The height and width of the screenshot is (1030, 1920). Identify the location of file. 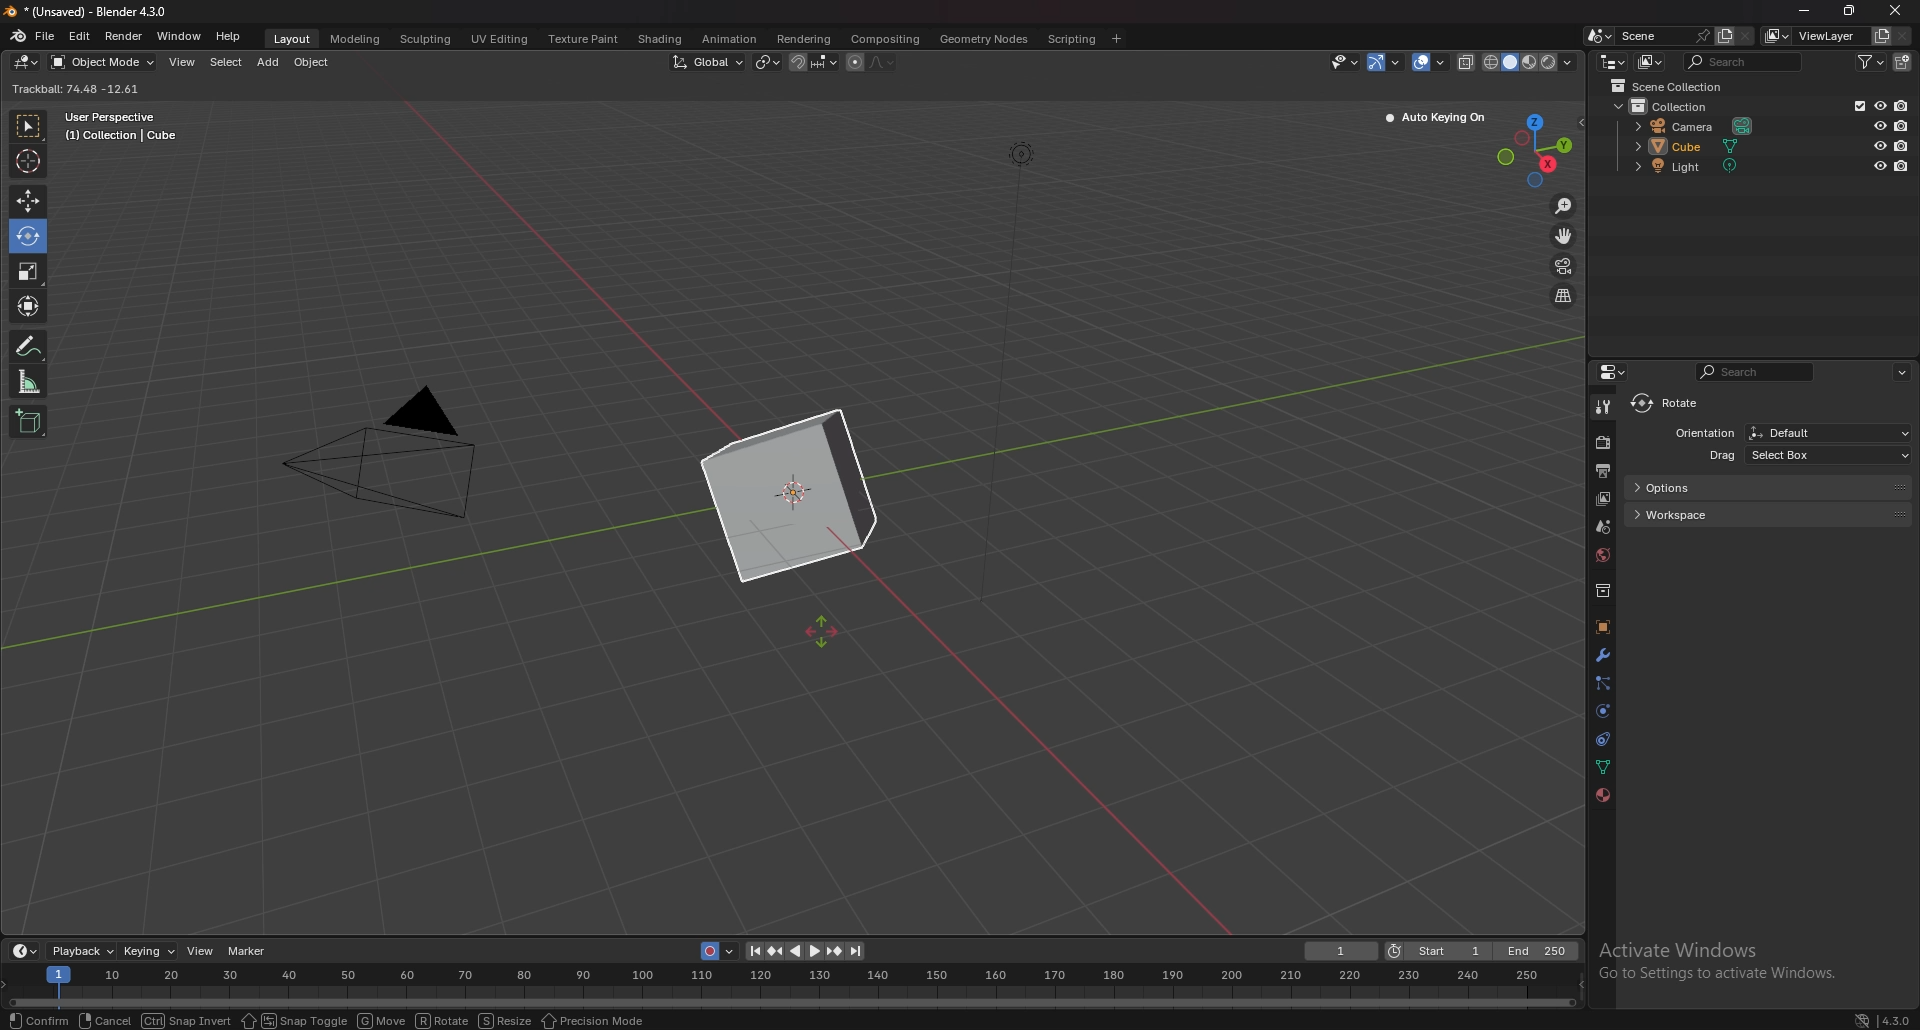
(45, 36).